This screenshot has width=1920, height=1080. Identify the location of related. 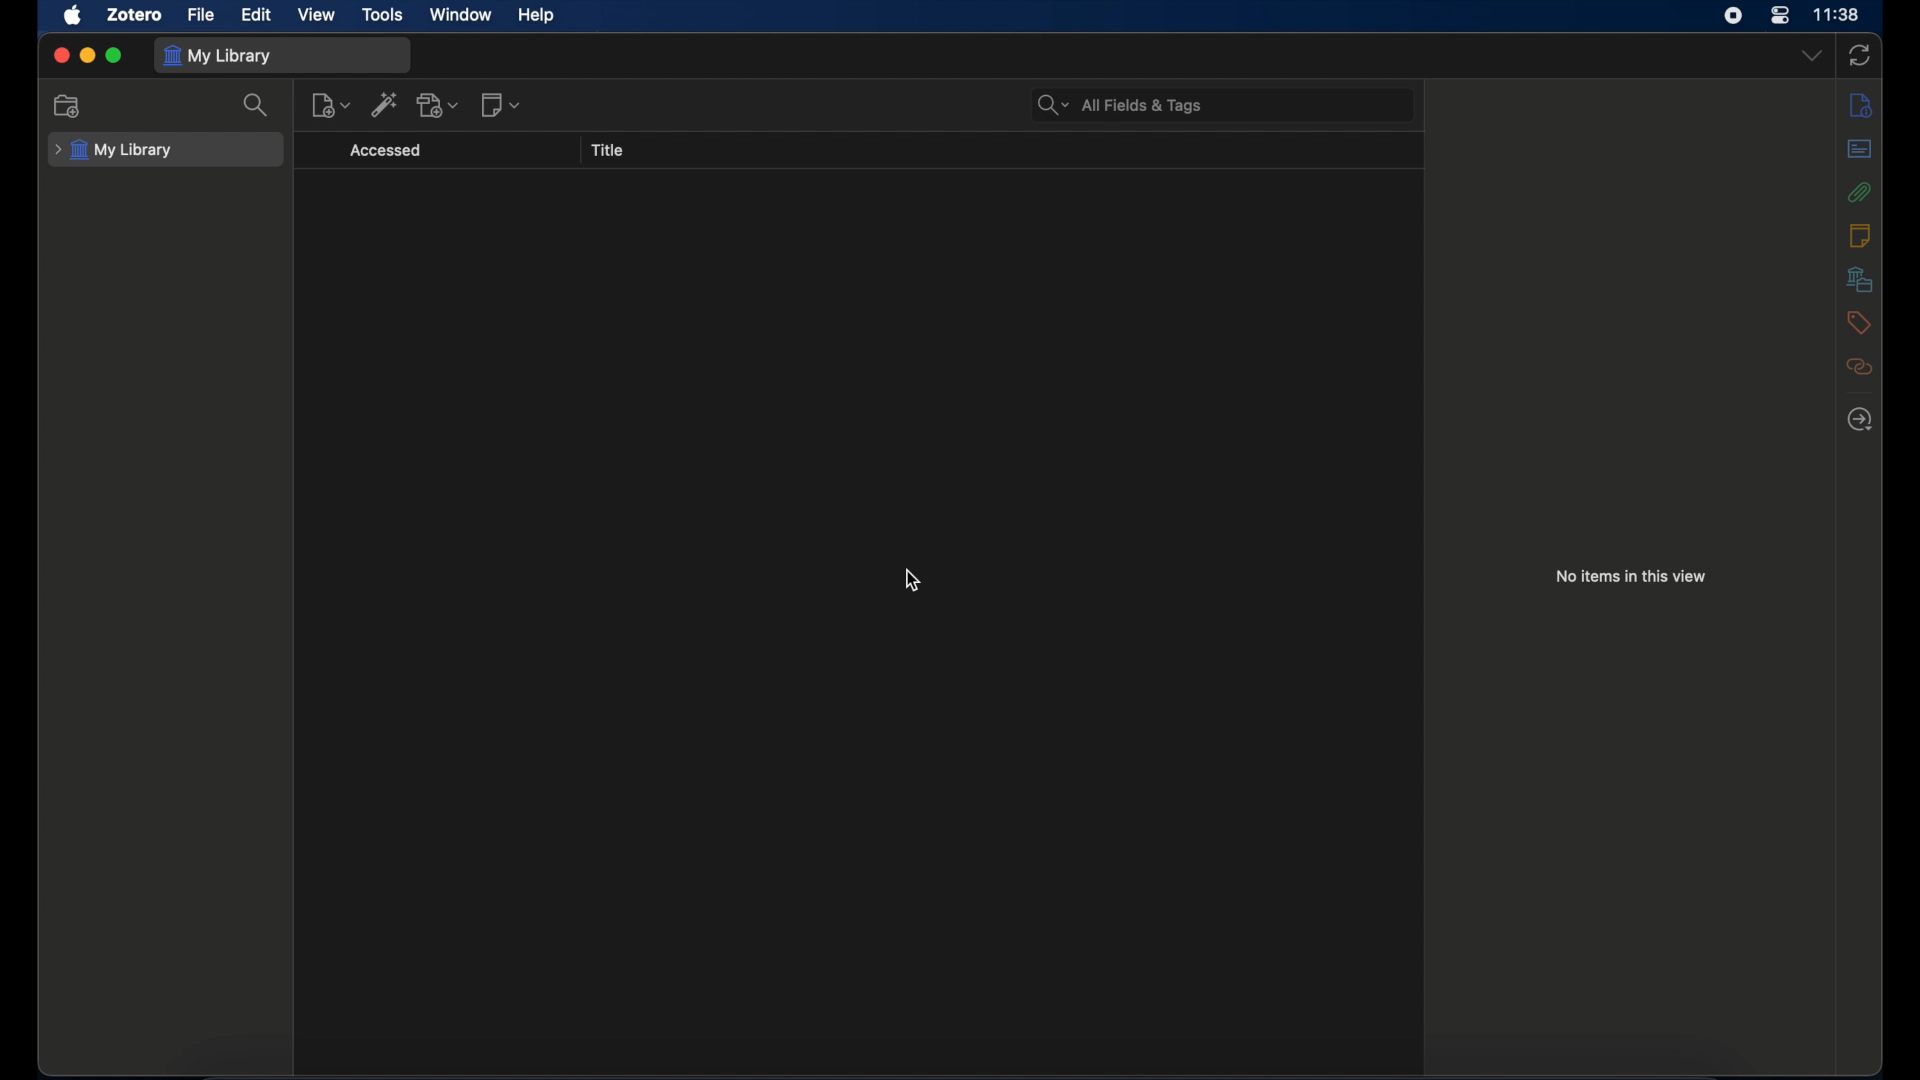
(1858, 367).